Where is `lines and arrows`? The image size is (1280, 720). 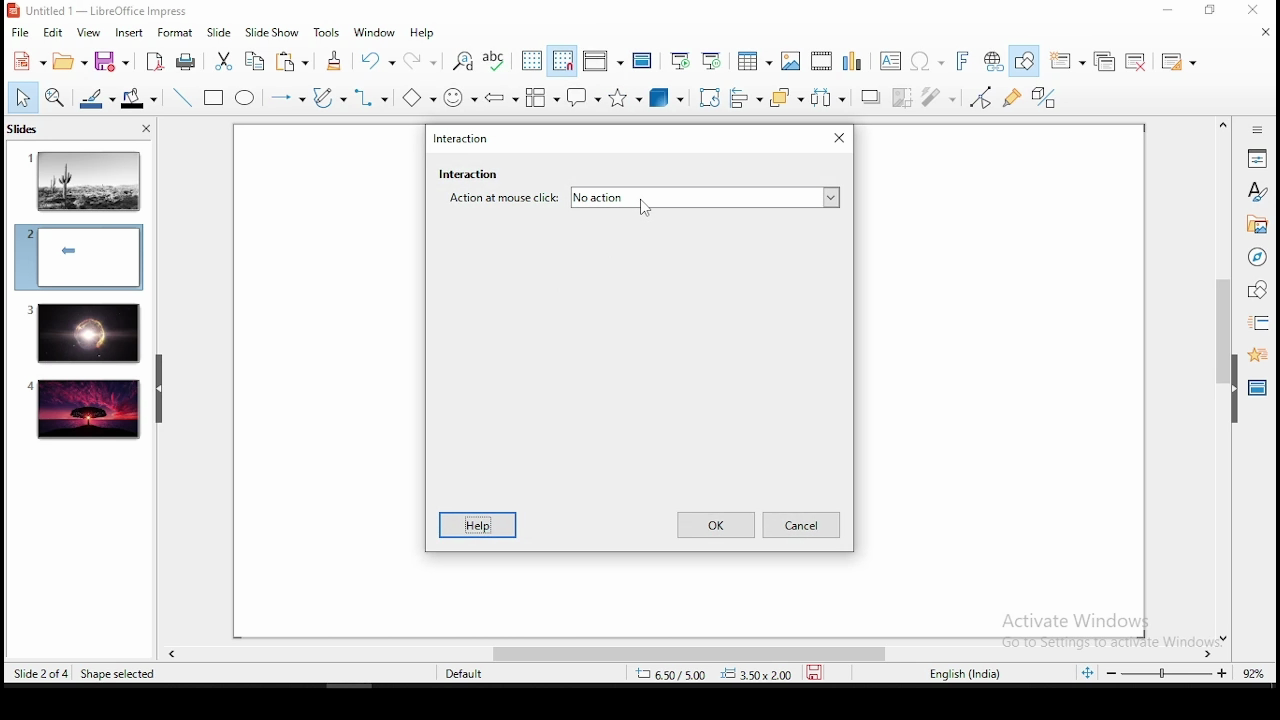
lines and arrows is located at coordinates (287, 98).